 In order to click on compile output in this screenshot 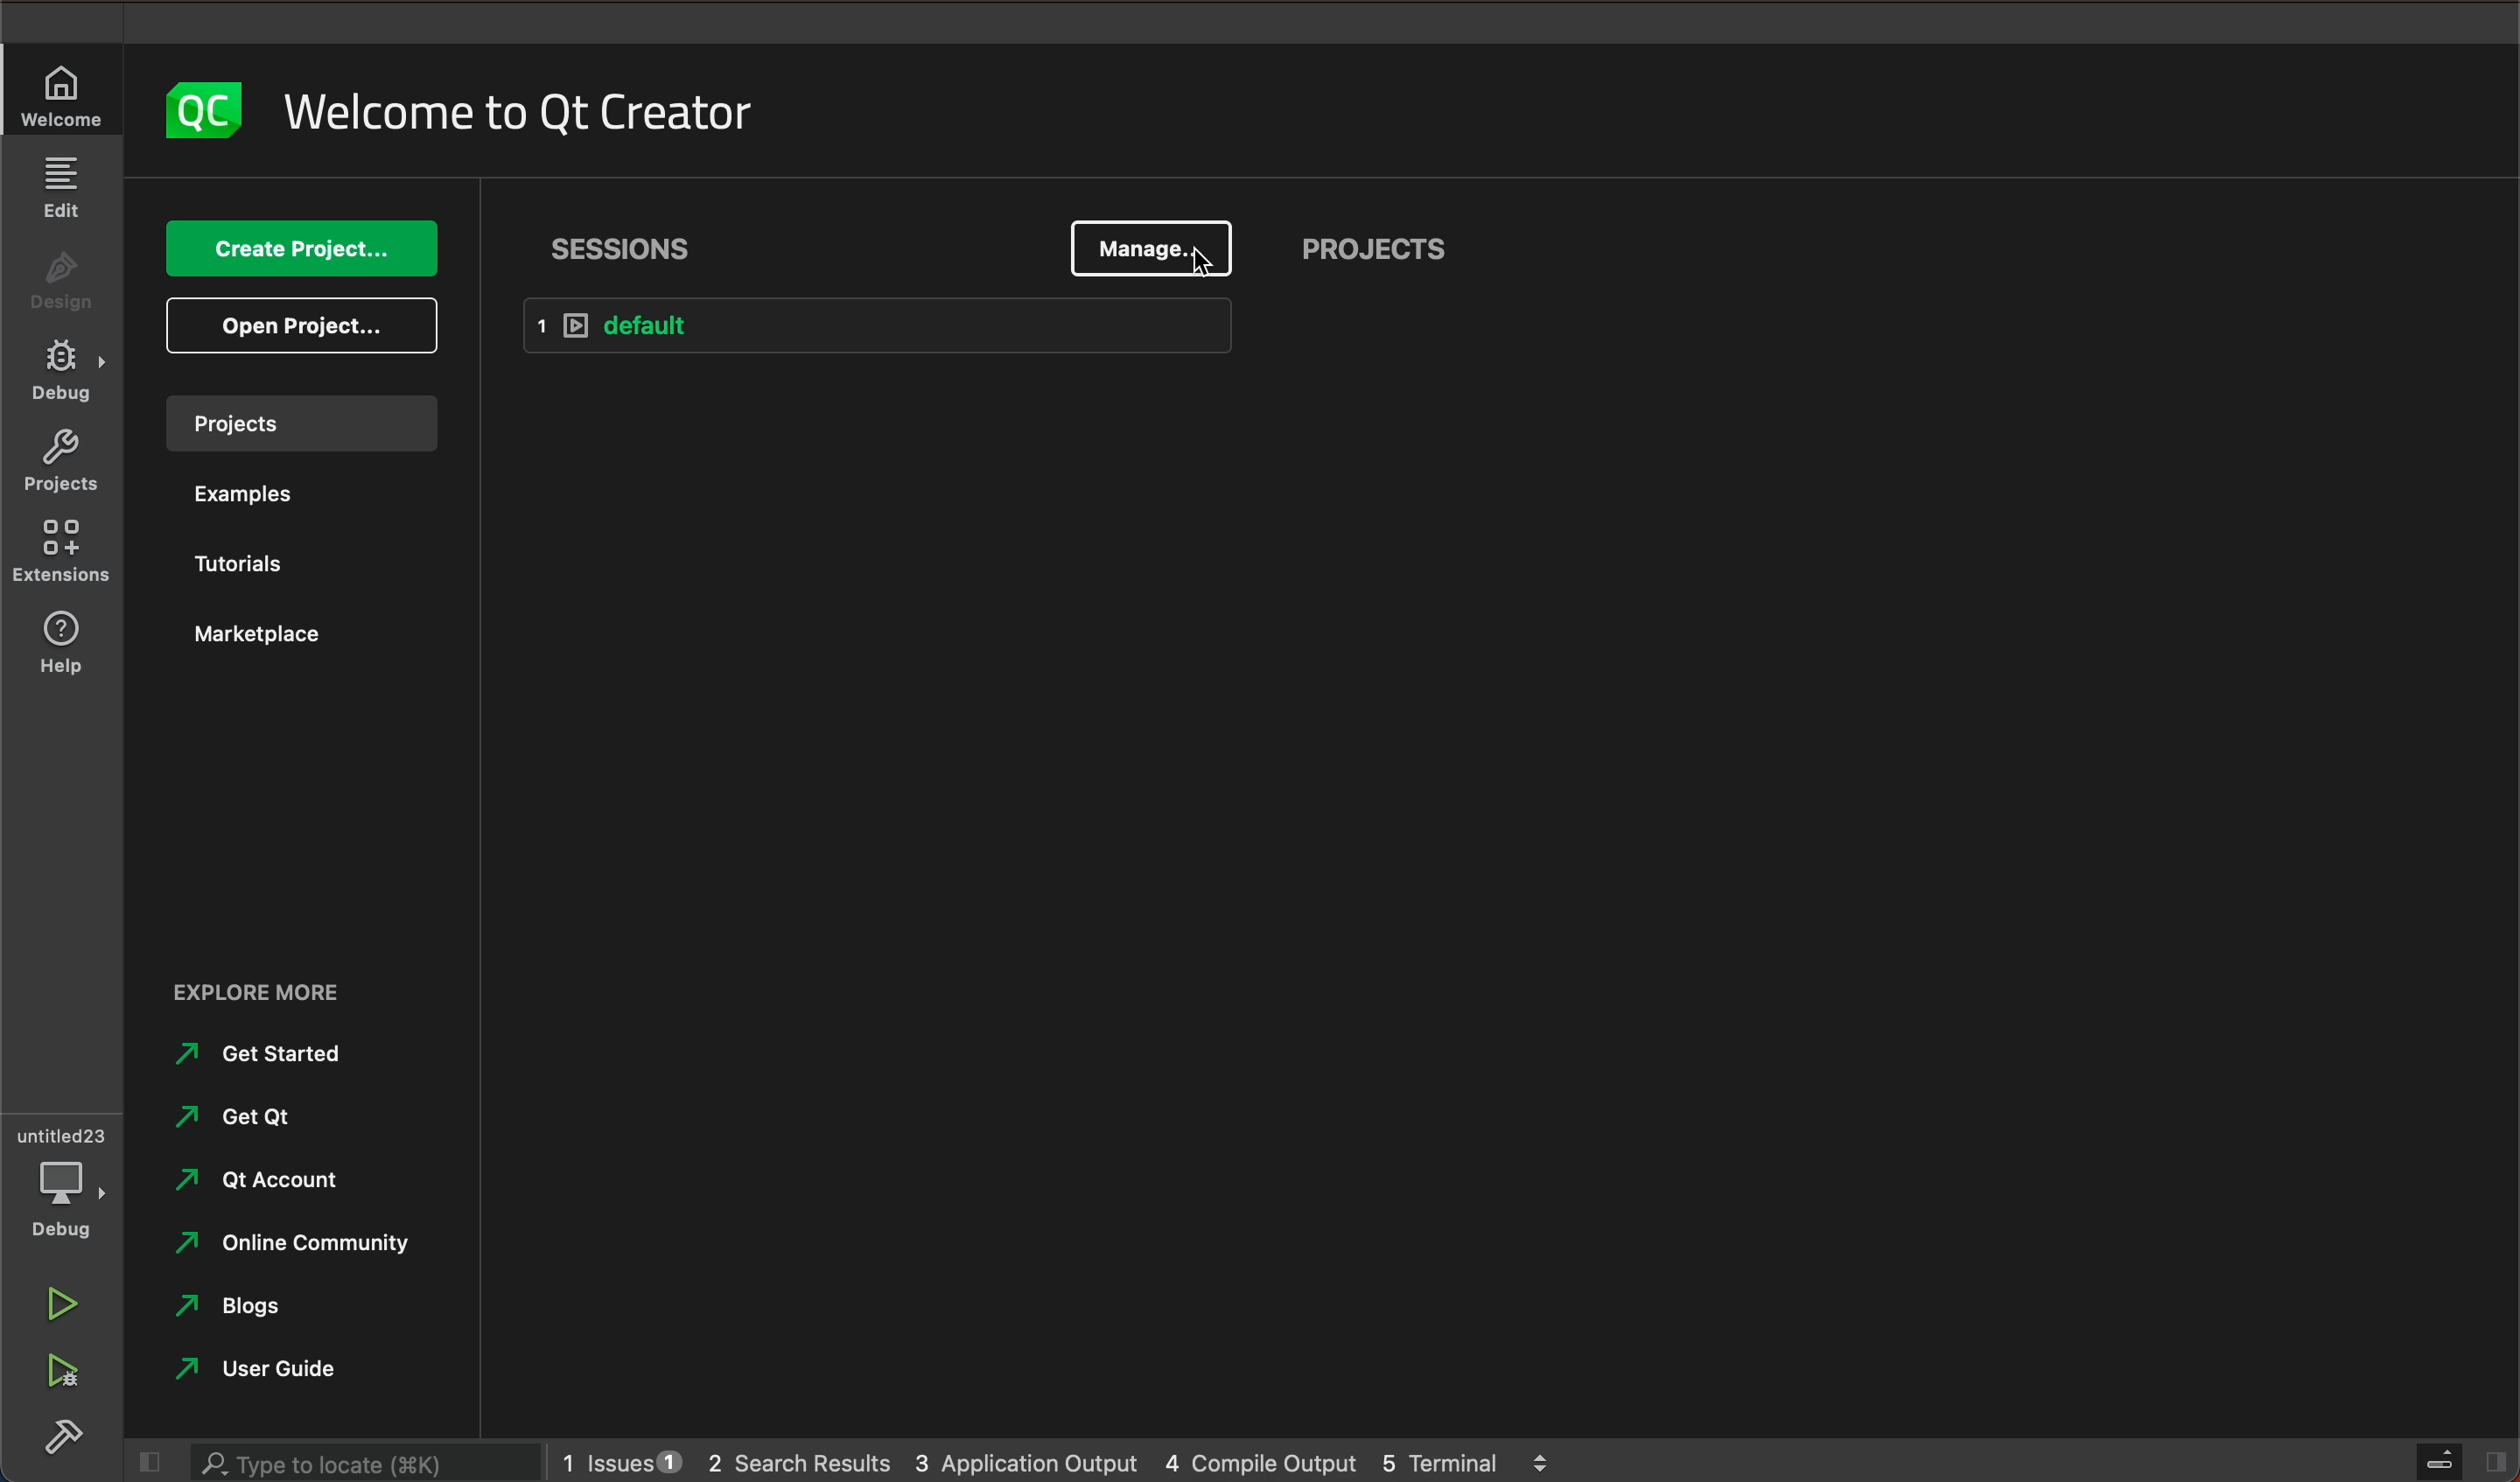, I will do `click(1261, 1459)`.